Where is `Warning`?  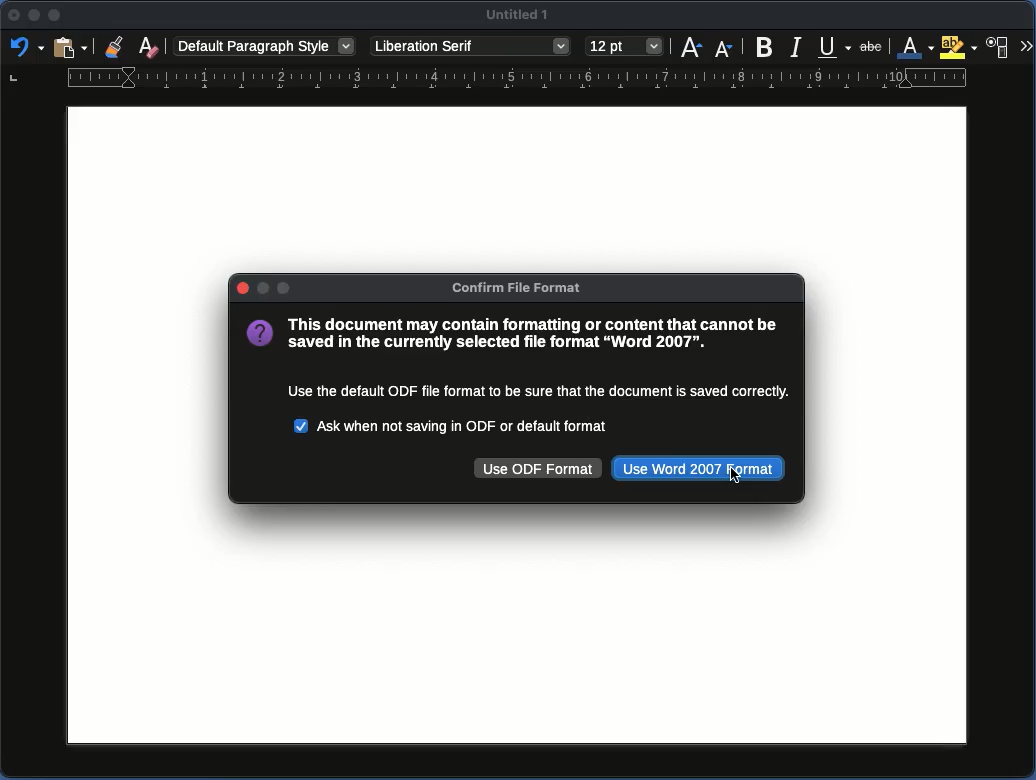
Warning is located at coordinates (519, 359).